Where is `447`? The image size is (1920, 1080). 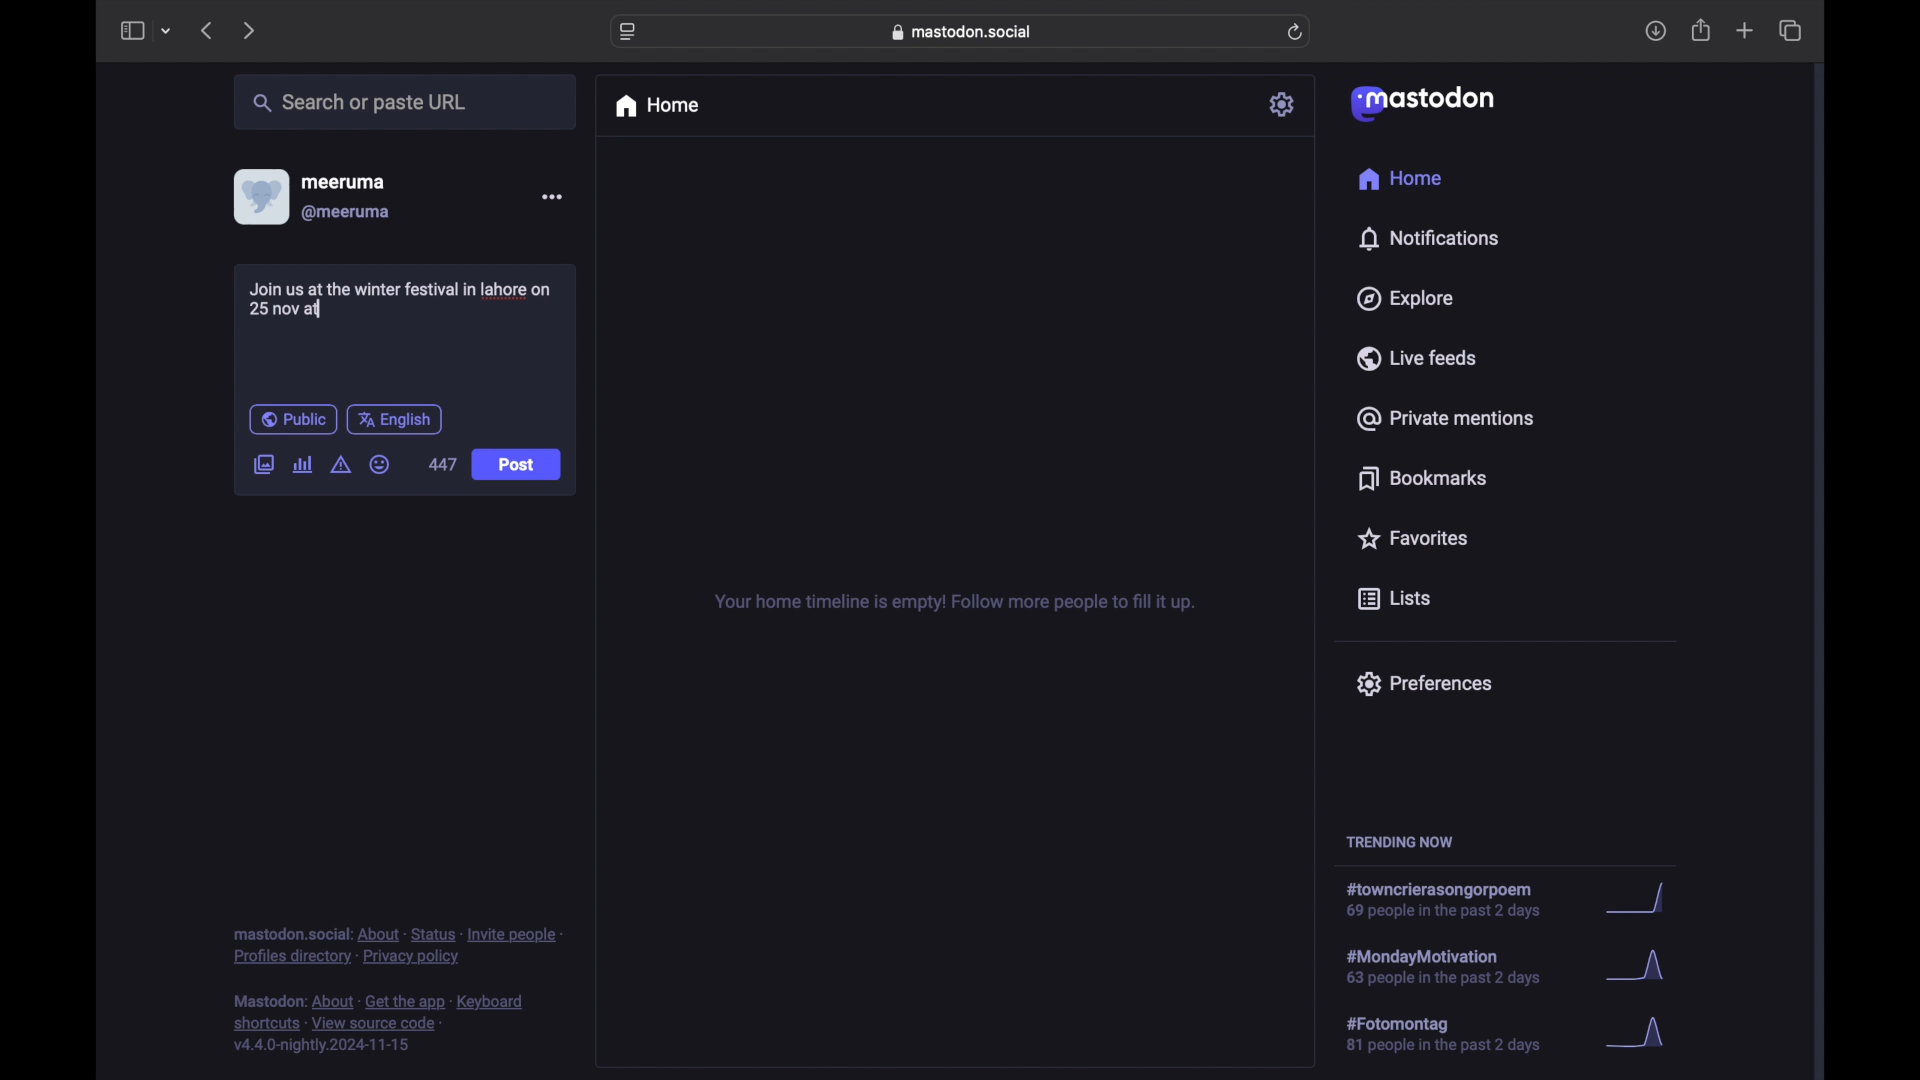 447 is located at coordinates (443, 465).